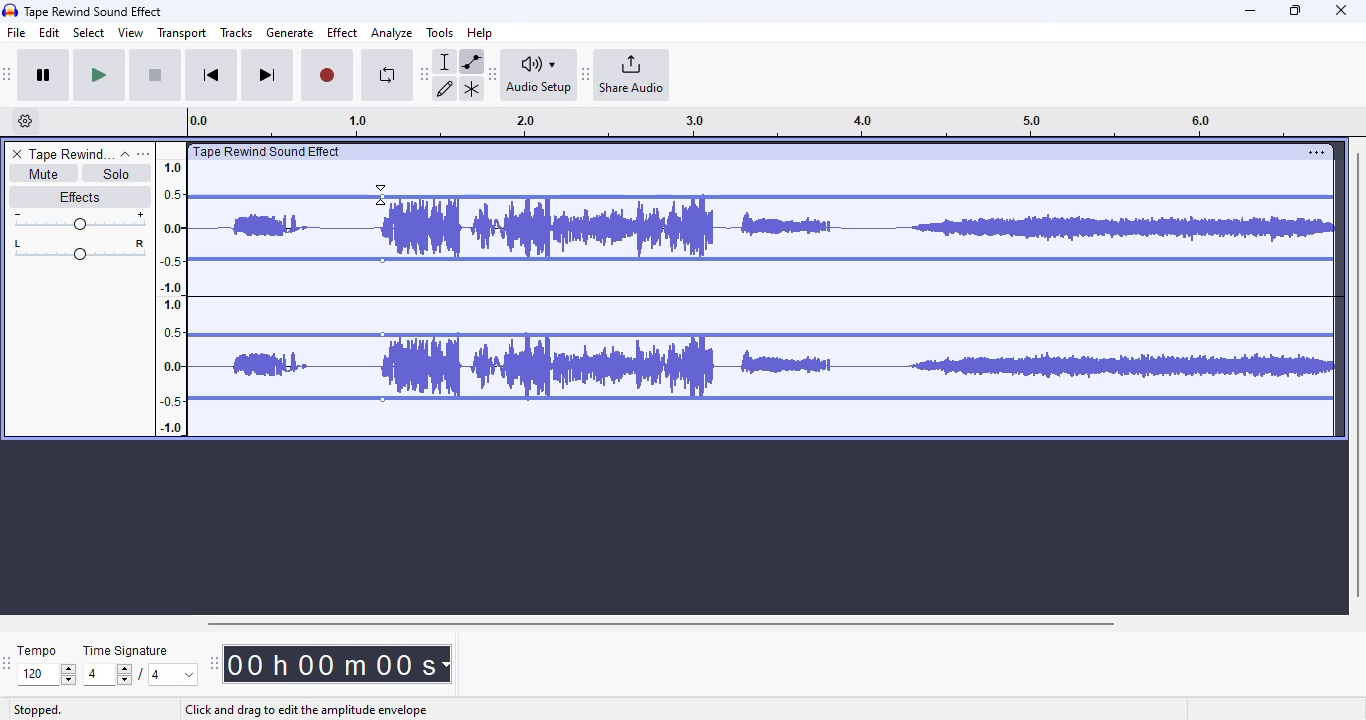  I want to click on help, so click(480, 32).